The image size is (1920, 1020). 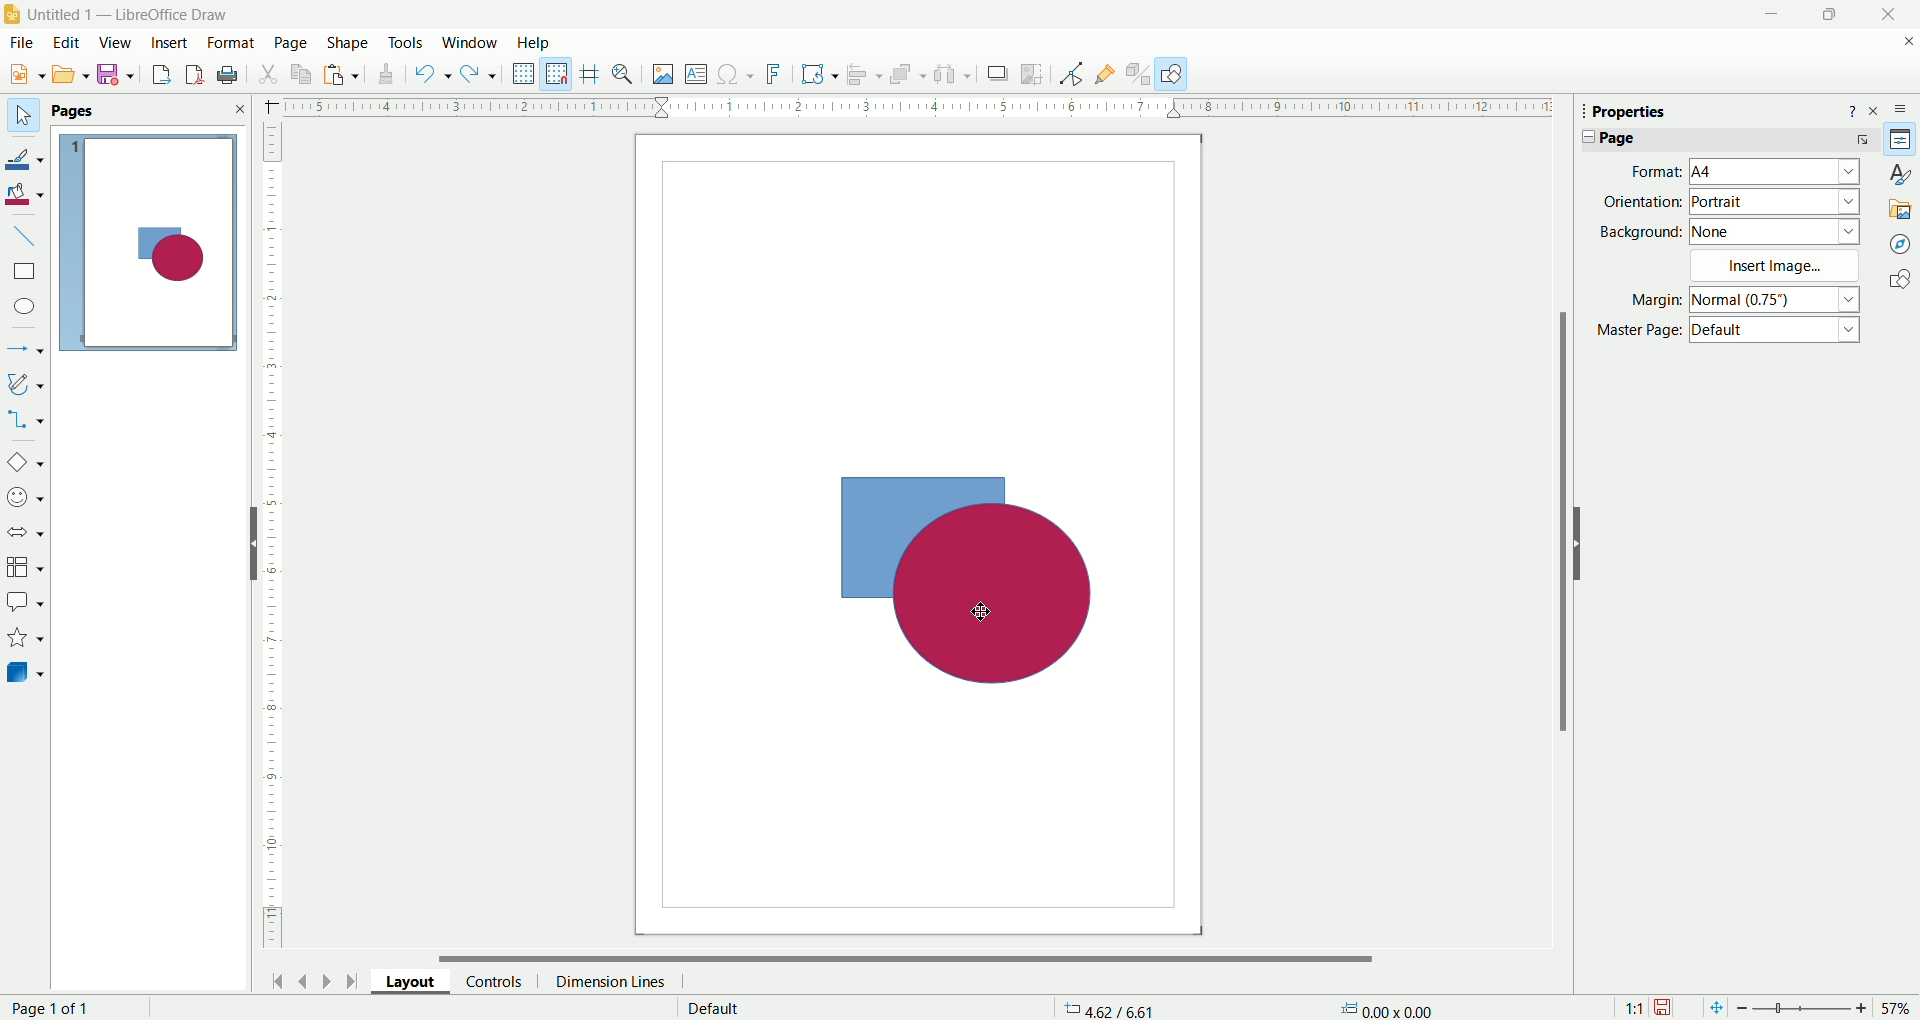 What do you see at coordinates (432, 77) in the screenshot?
I see `undo` at bounding box center [432, 77].